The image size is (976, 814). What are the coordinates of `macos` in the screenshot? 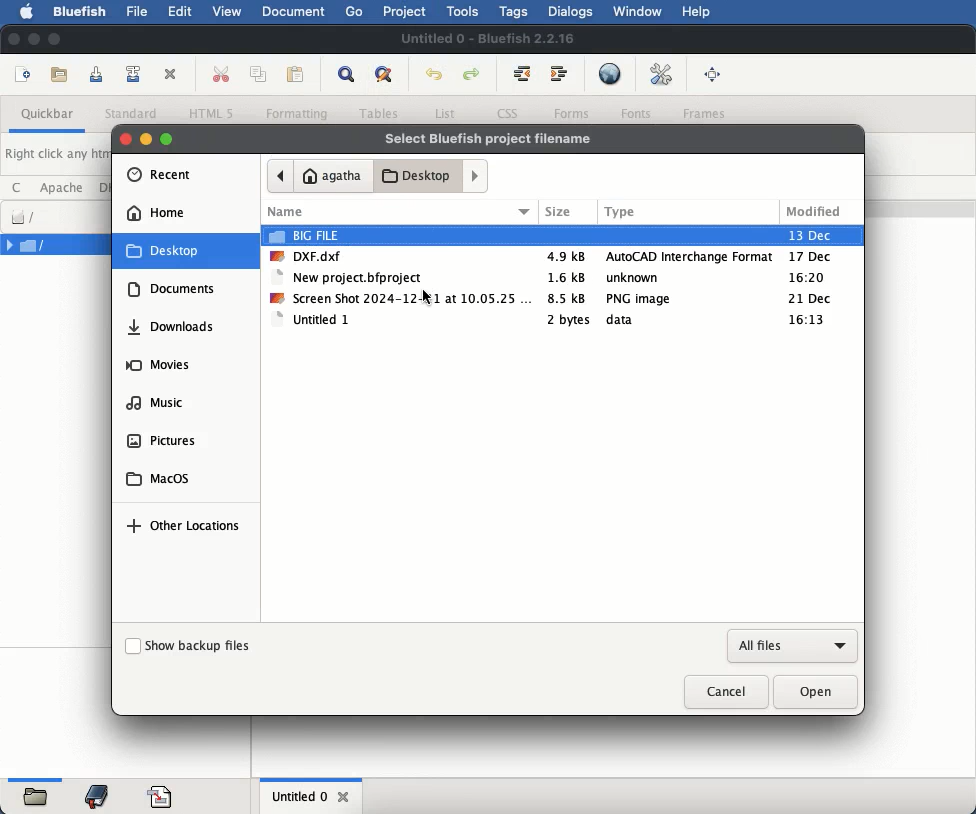 It's located at (158, 478).